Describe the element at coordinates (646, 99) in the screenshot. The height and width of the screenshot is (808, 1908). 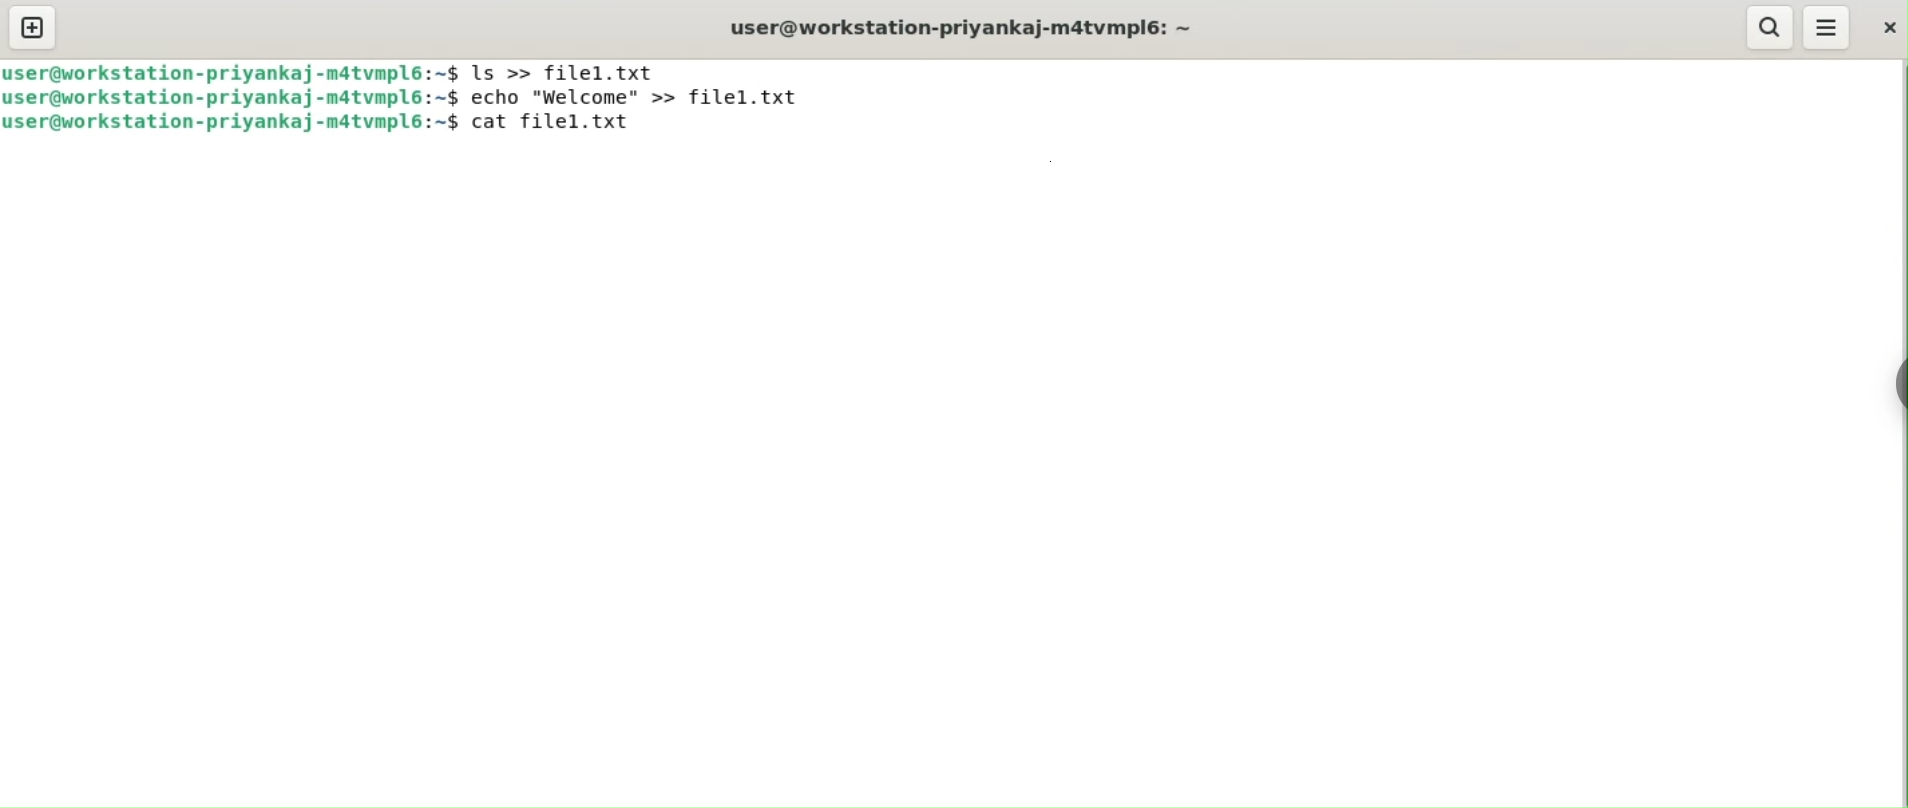
I see `echo  "Welcome"  >> file1.txt` at that location.